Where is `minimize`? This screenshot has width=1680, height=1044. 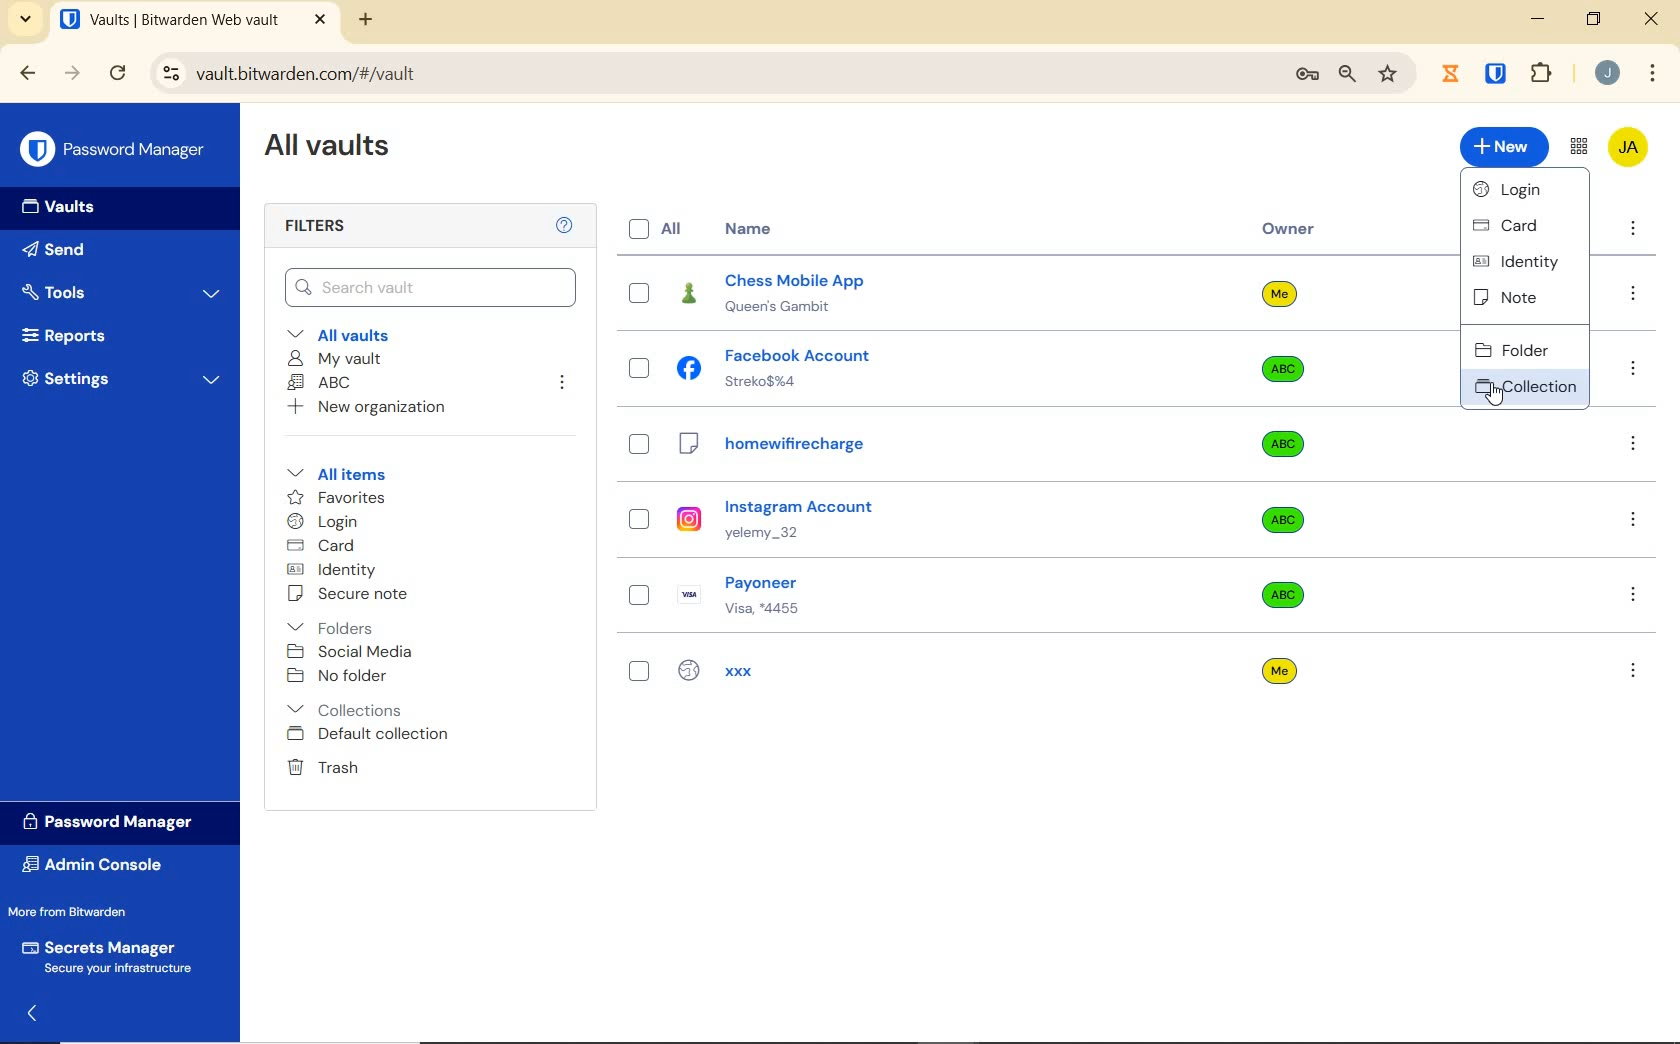 minimize is located at coordinates (1540, 19).